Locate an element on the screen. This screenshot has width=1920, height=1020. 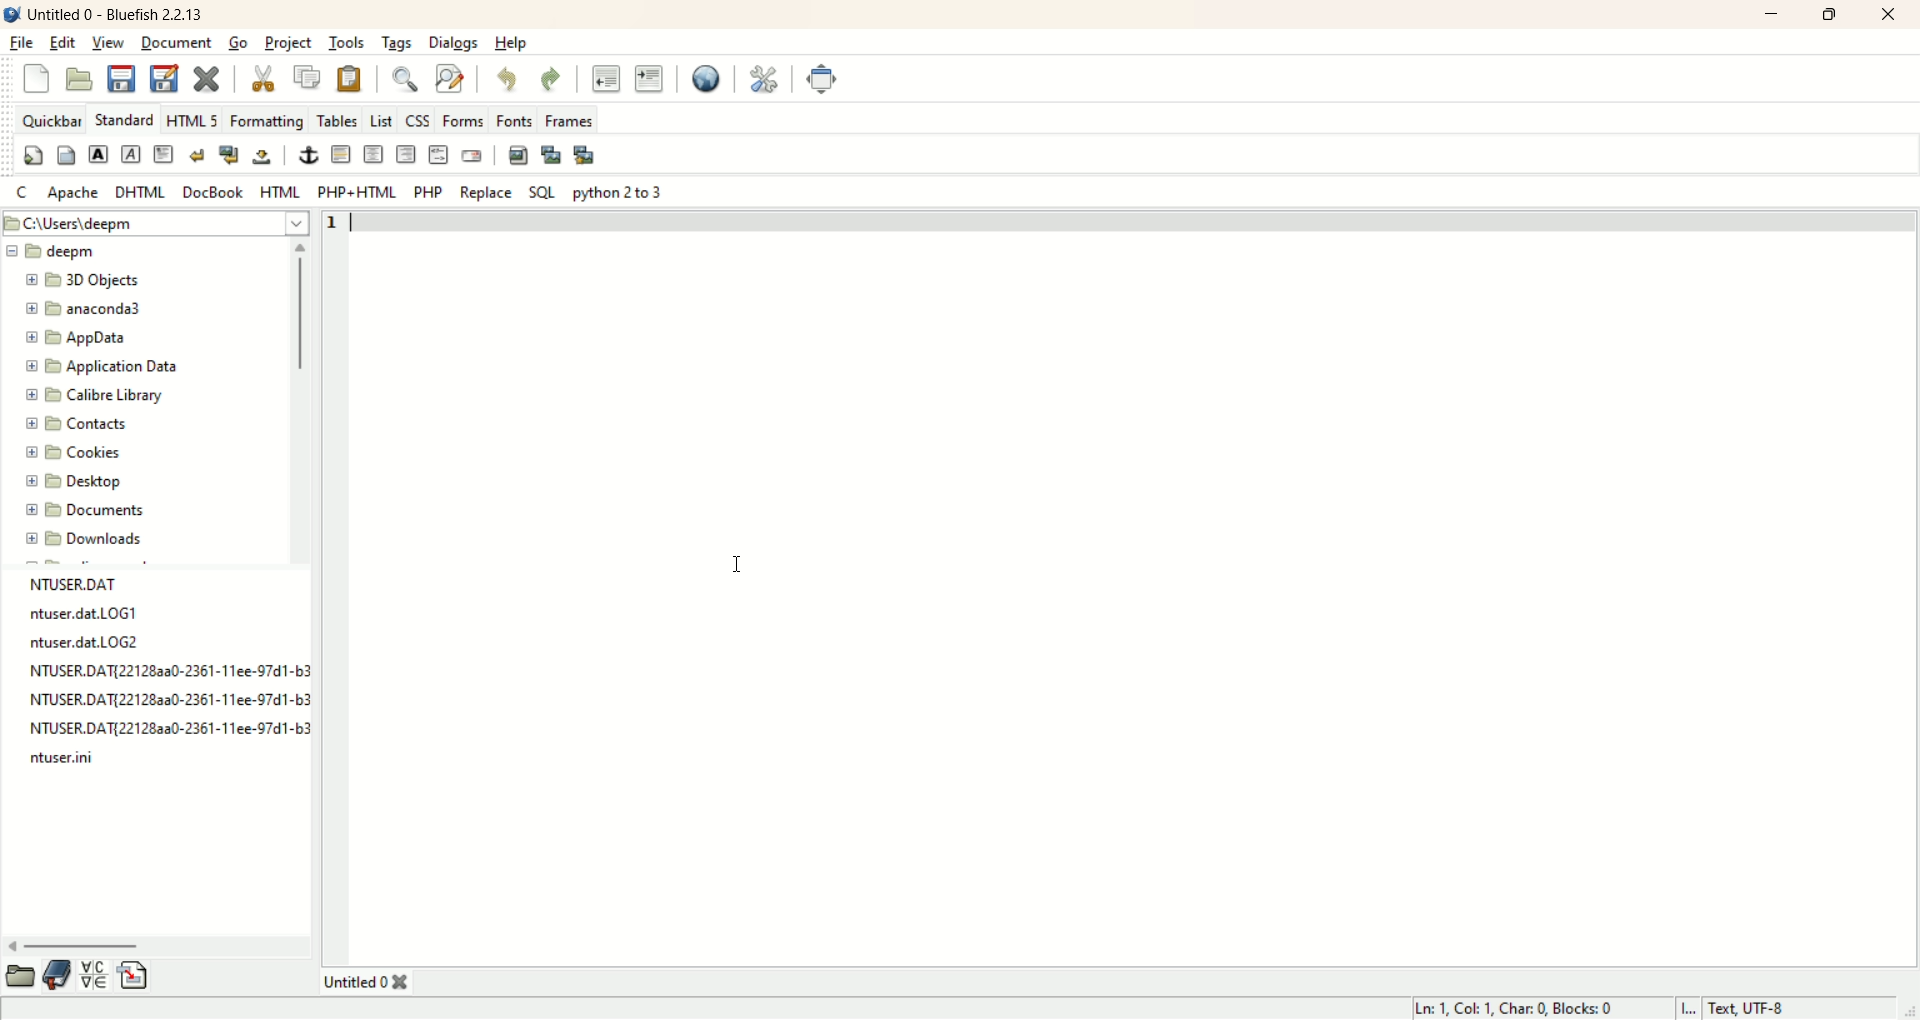
HTML comment is located at coordinates (441, 154).